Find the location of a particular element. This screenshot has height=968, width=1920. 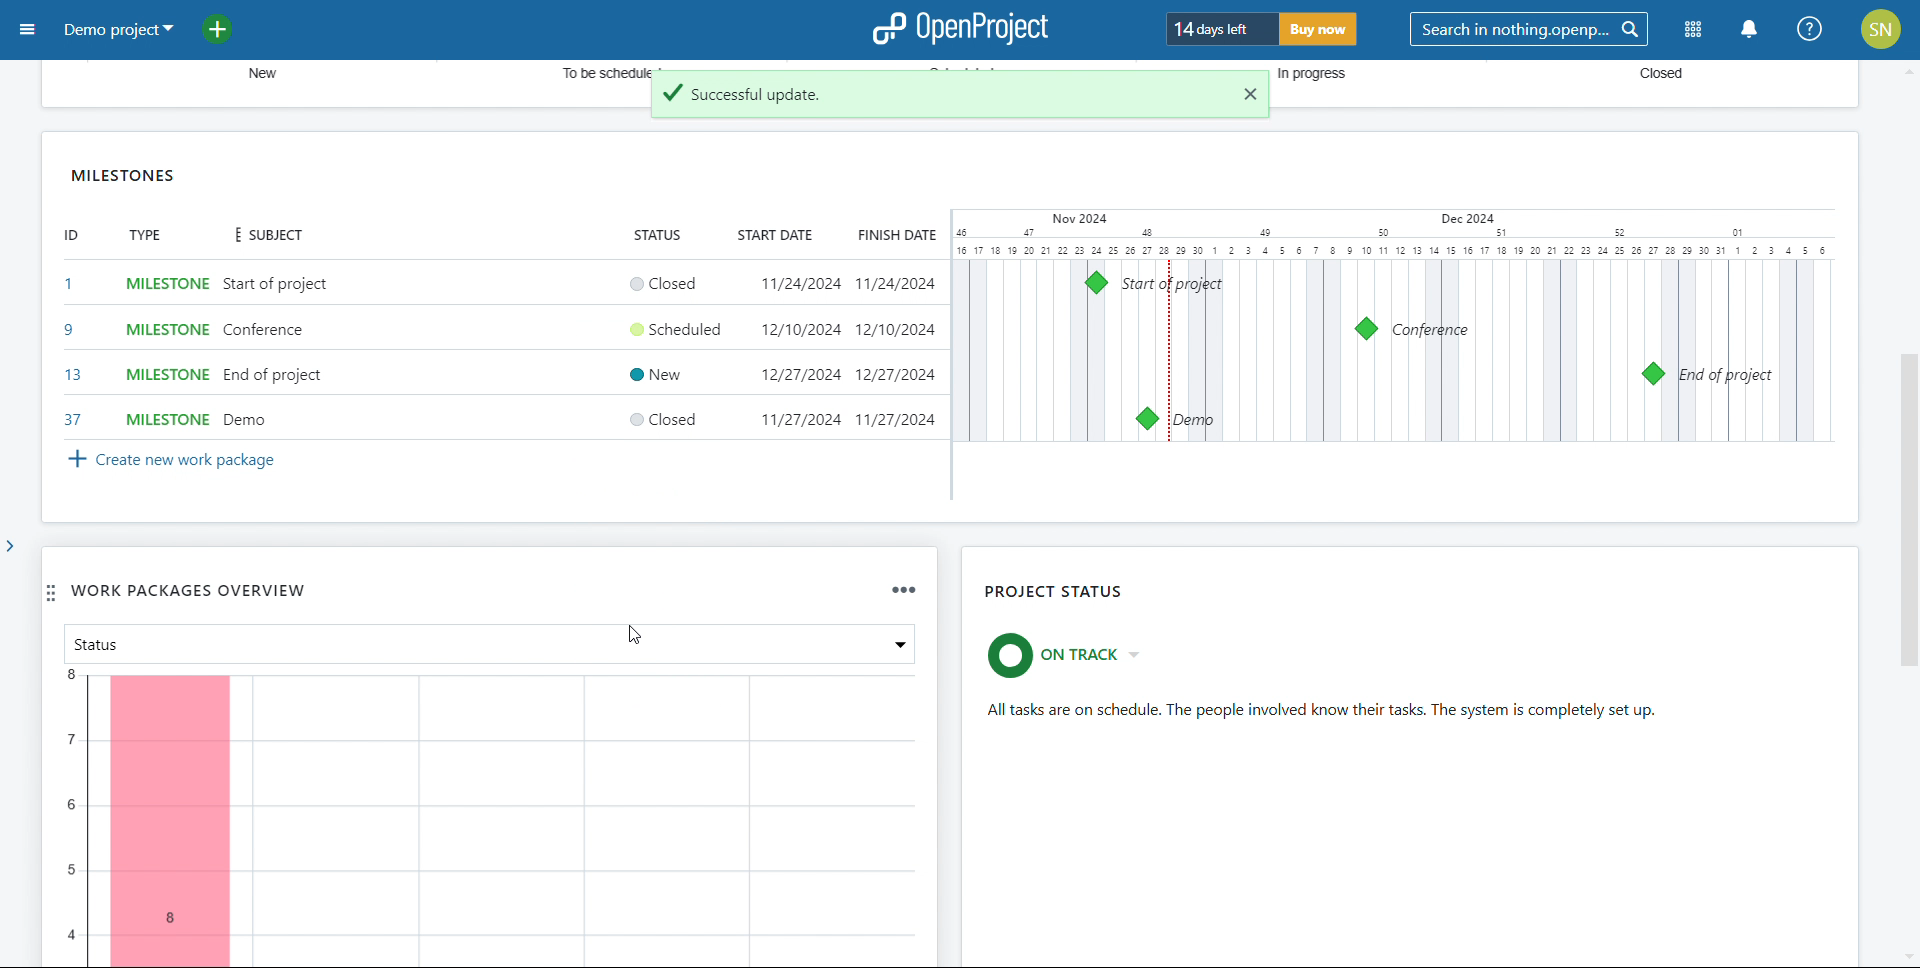

days left for trial is located at coordinates (1220, 29).